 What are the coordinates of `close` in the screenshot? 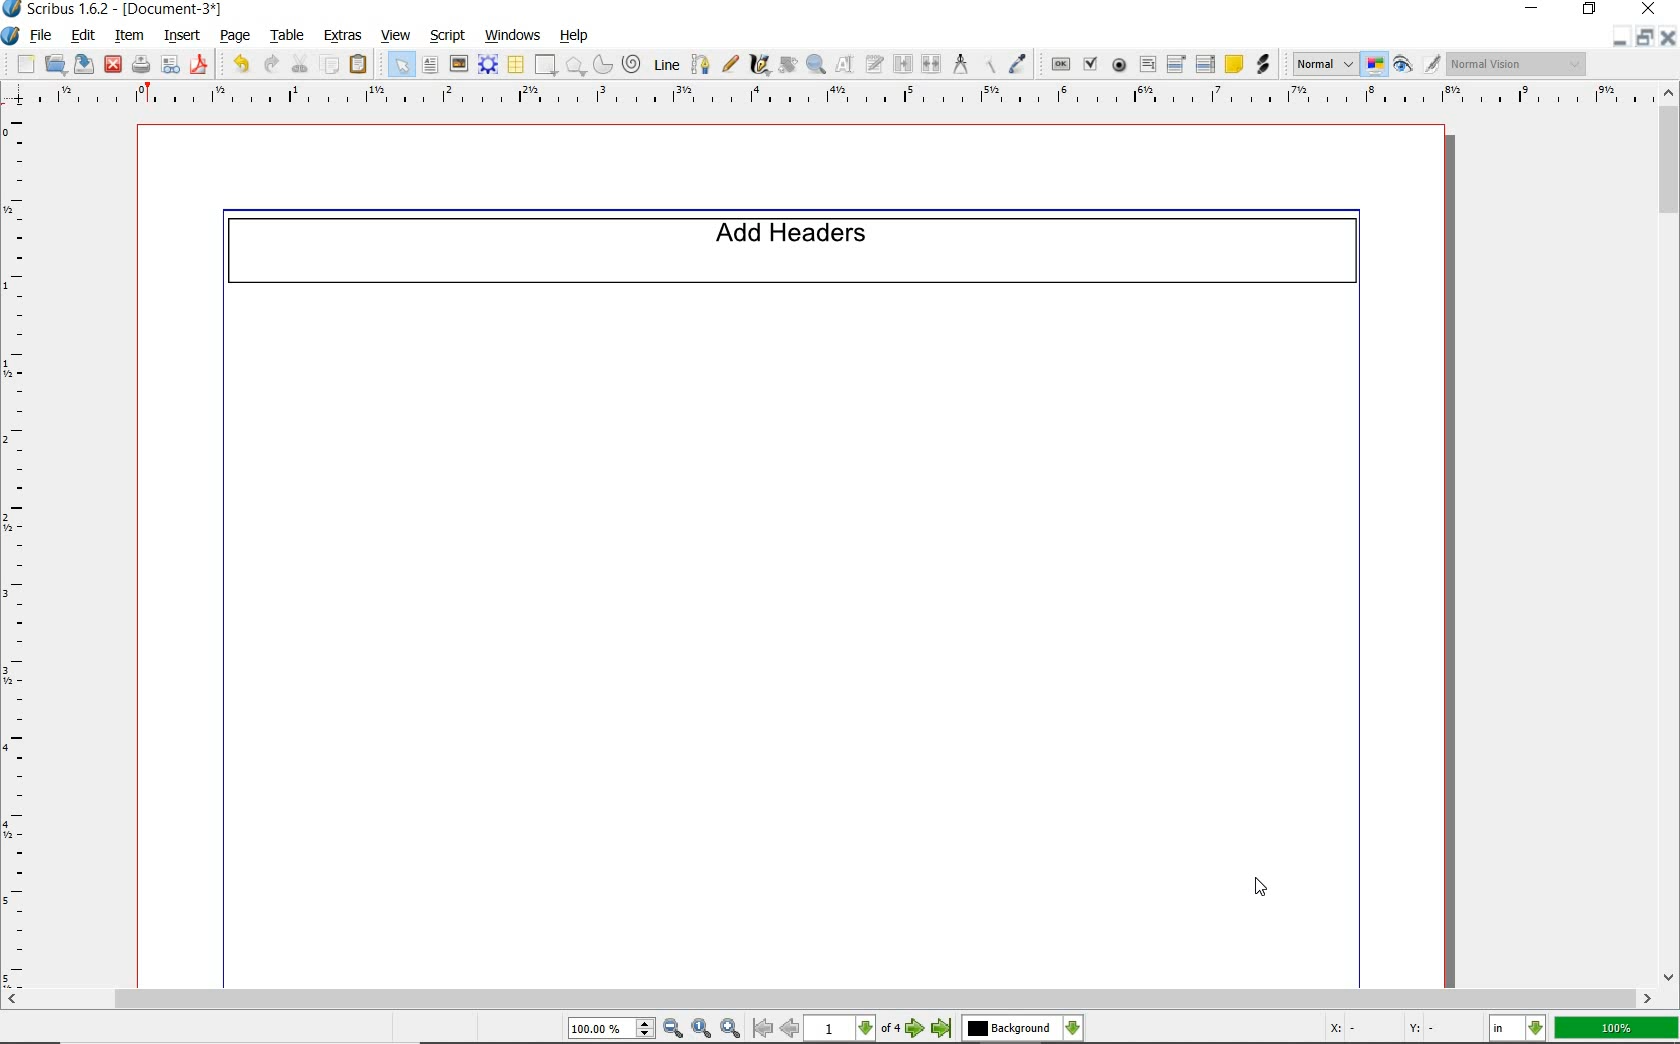 It's located at (112, 66).